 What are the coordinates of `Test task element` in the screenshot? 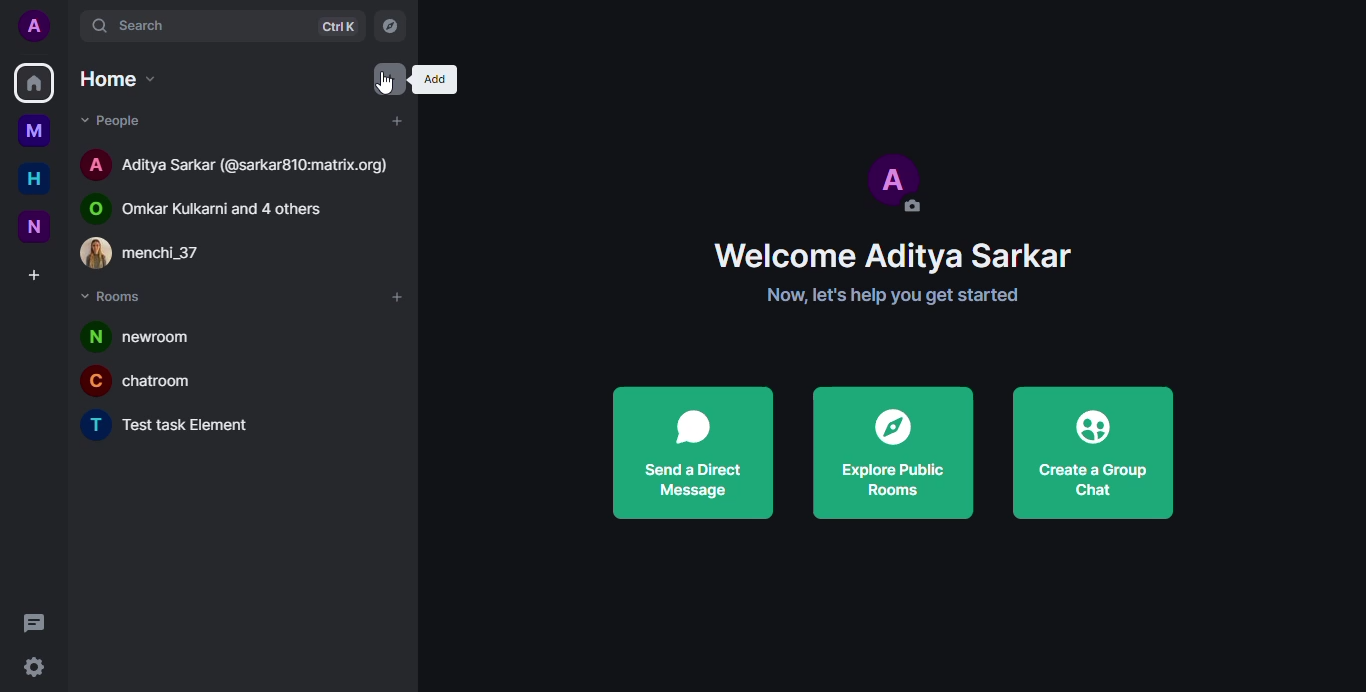 It's located at (175, 427).